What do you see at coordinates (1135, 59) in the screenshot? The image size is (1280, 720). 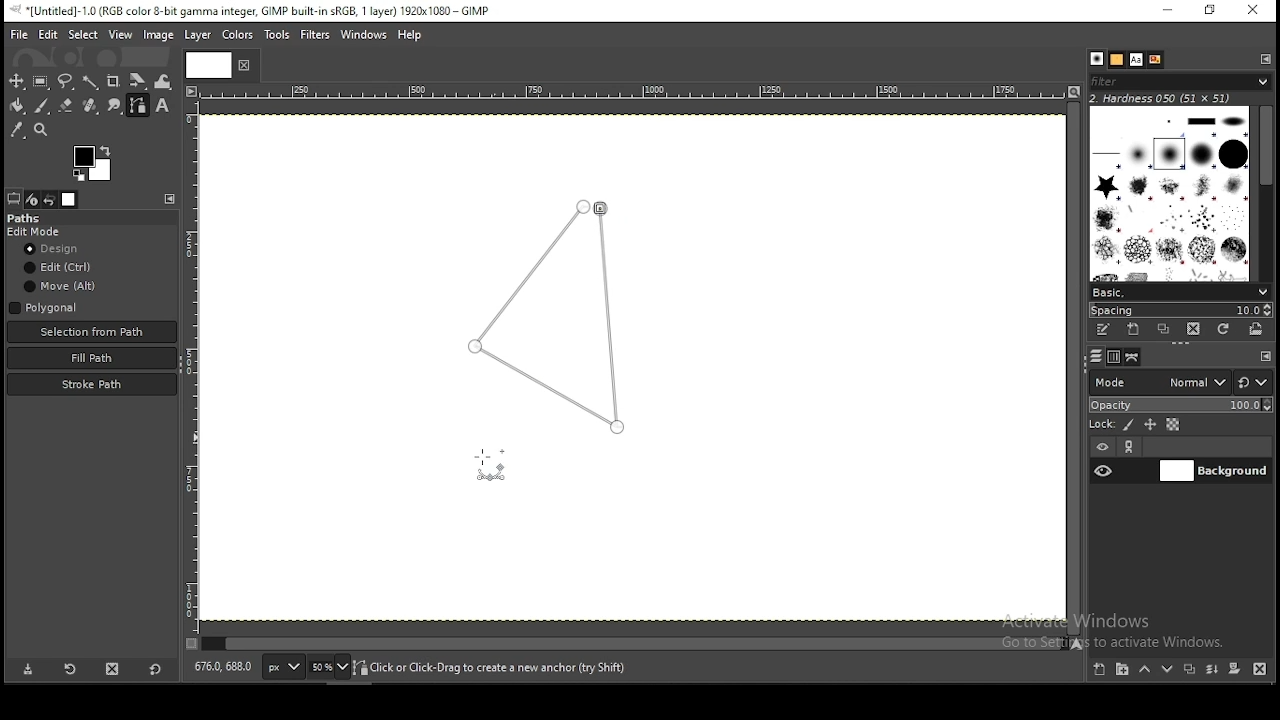 I see `text` at bounding box center [1135, 59].